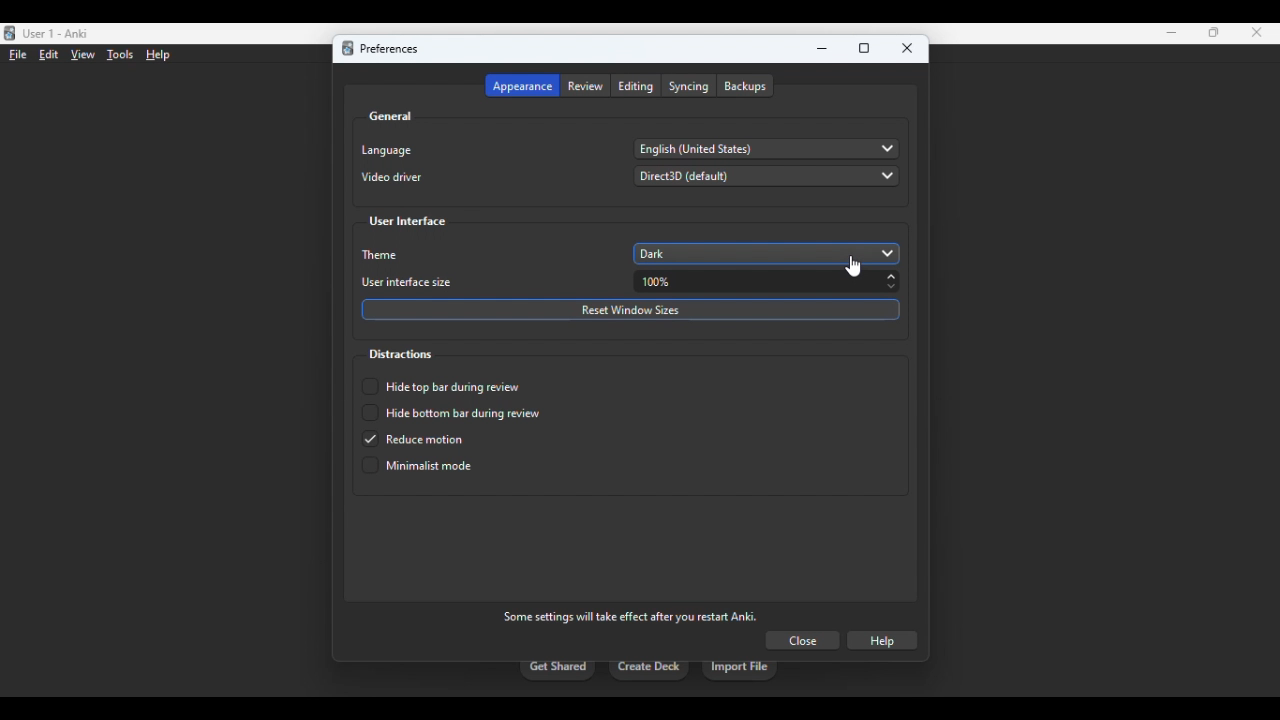  I want to click on 100%, so click(770, 282).